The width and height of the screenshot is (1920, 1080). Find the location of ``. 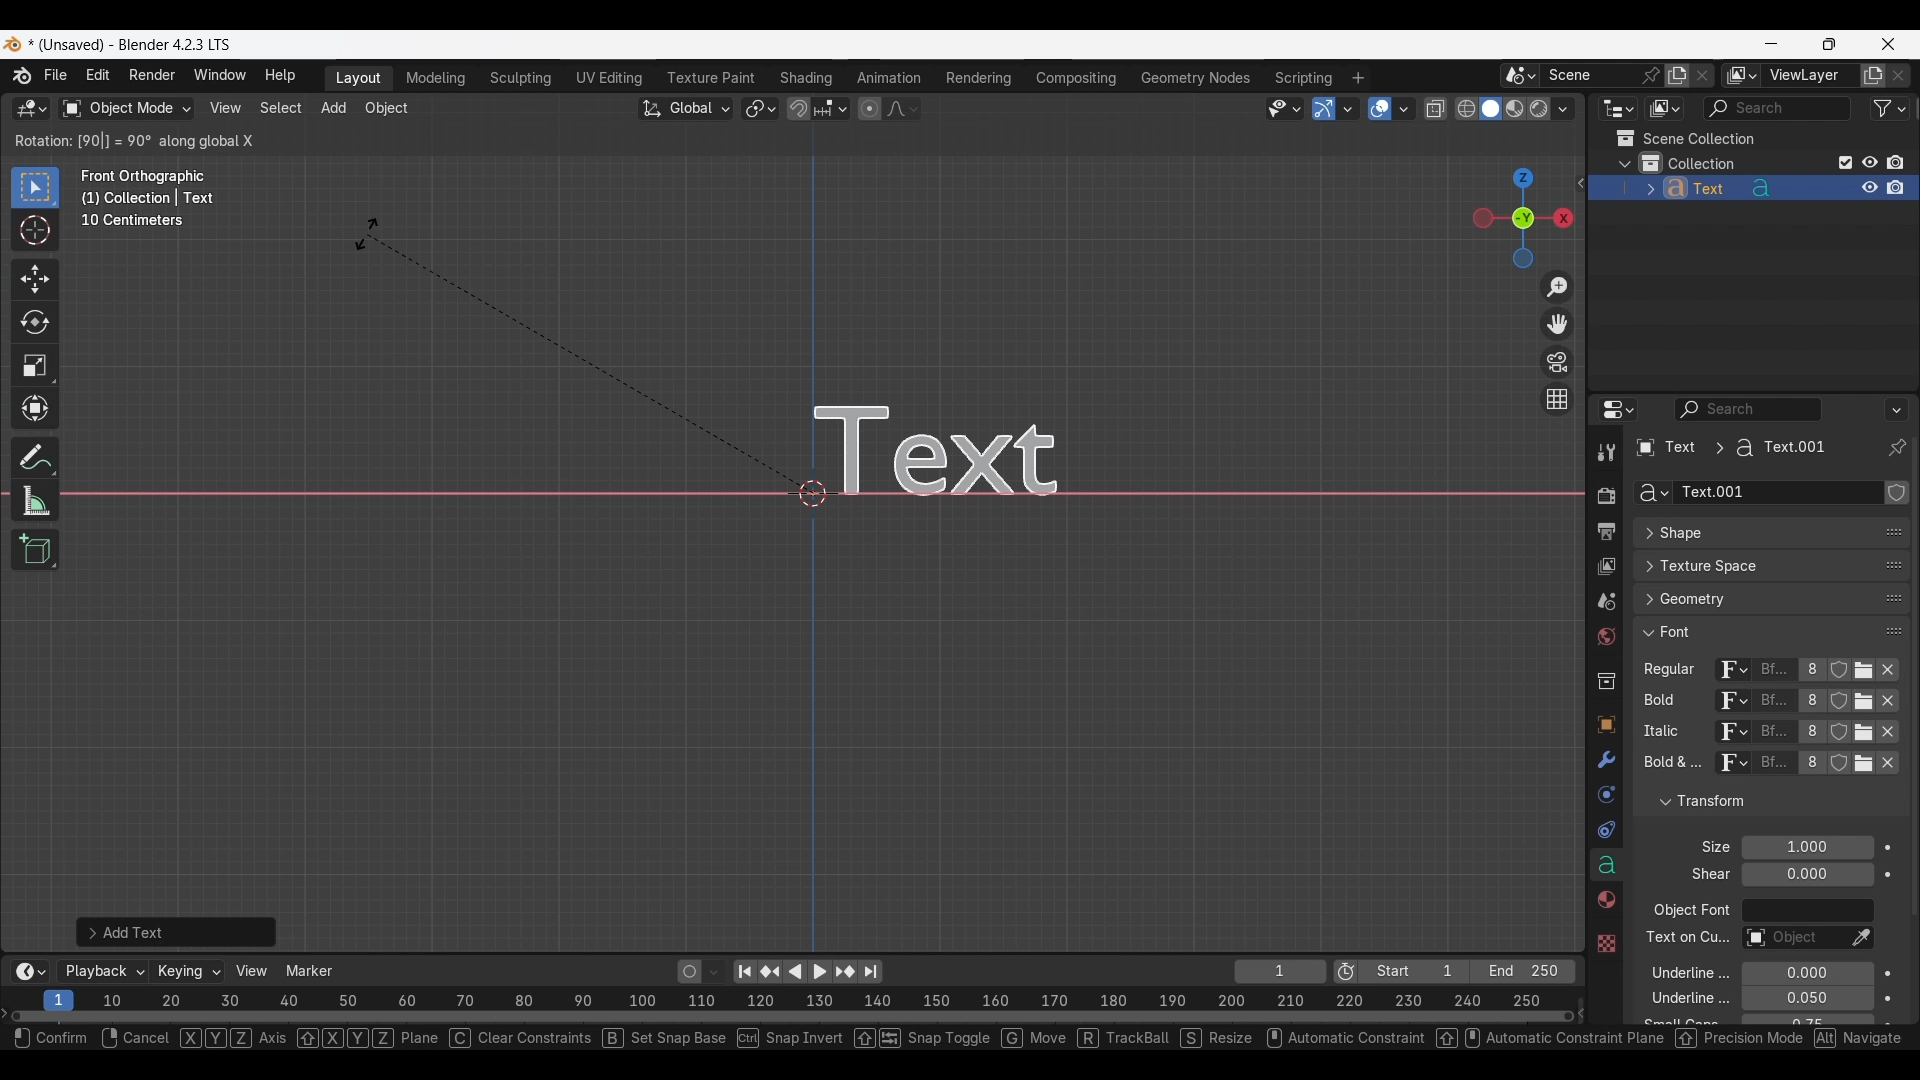

 is located at coordinates (1685, 940).